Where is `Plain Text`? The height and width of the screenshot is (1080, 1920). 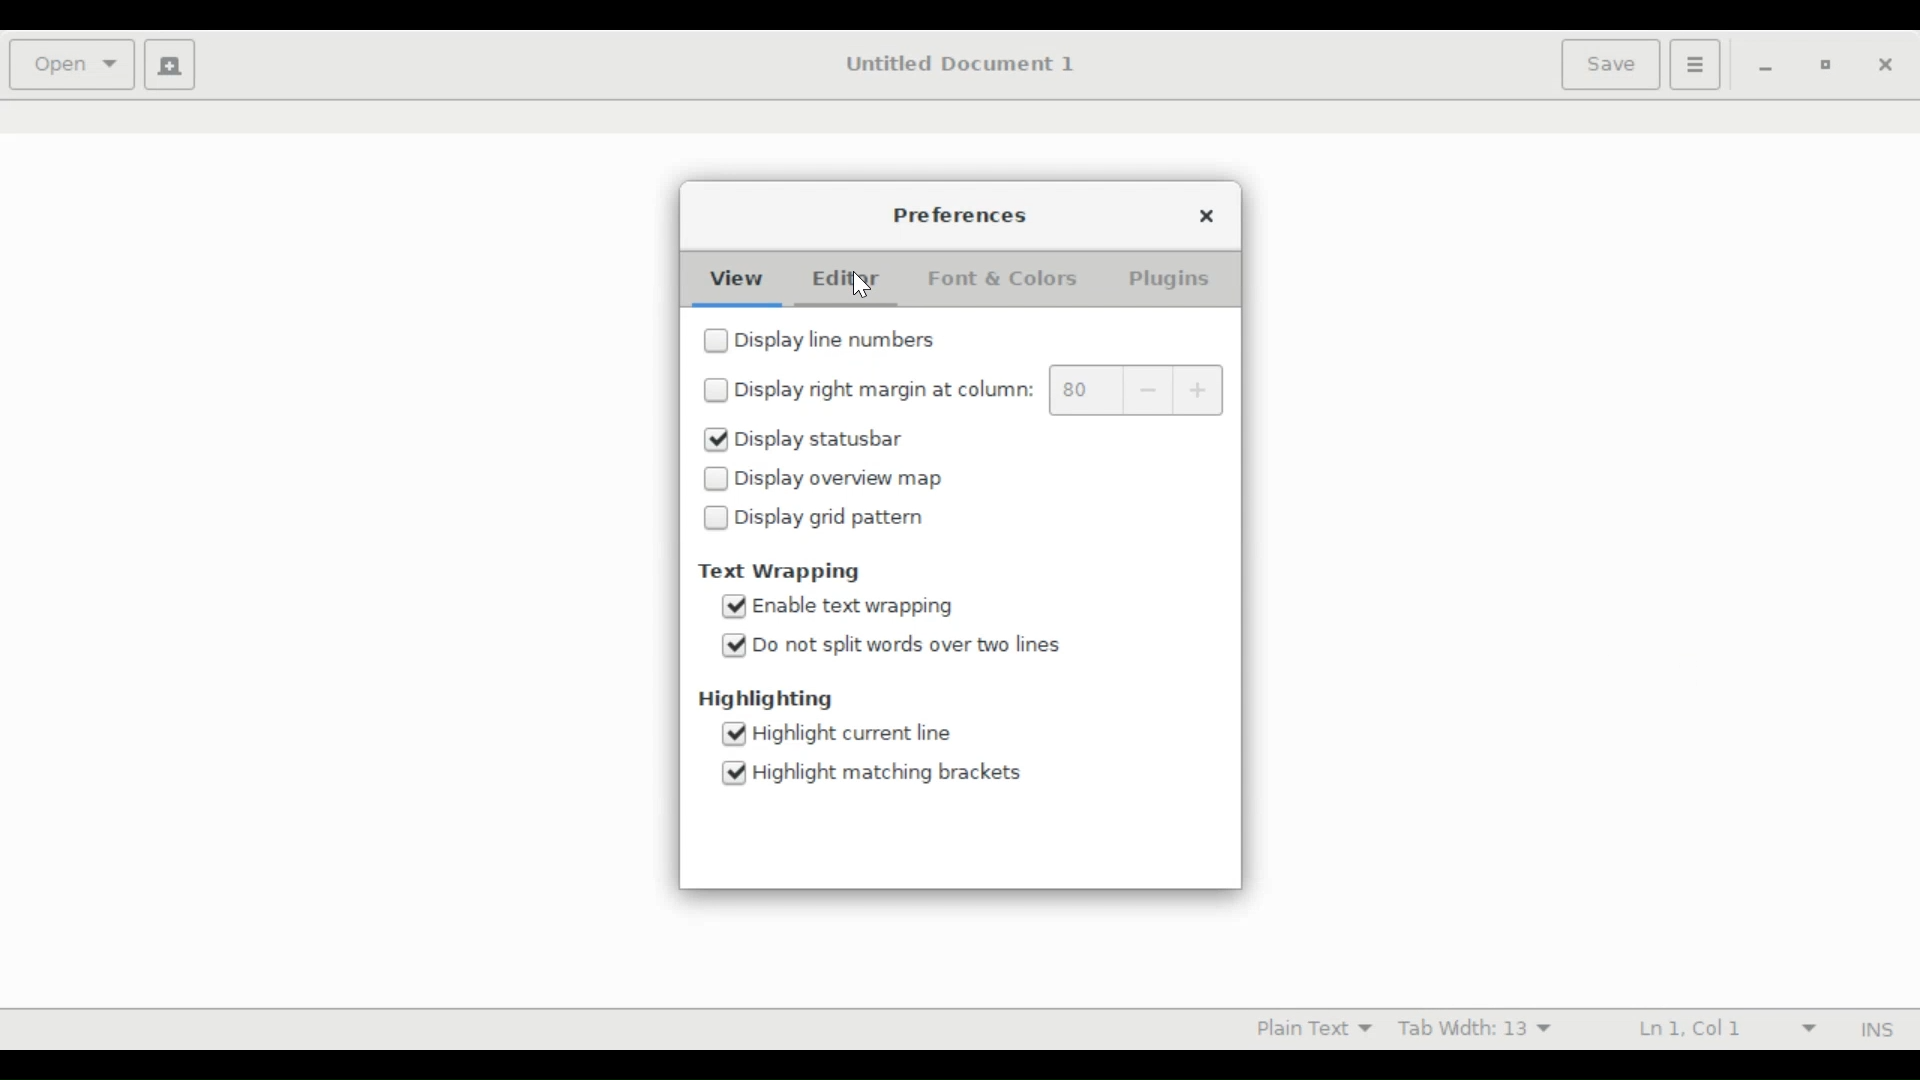
Plain Text is located at coordinates (1310, 1027).